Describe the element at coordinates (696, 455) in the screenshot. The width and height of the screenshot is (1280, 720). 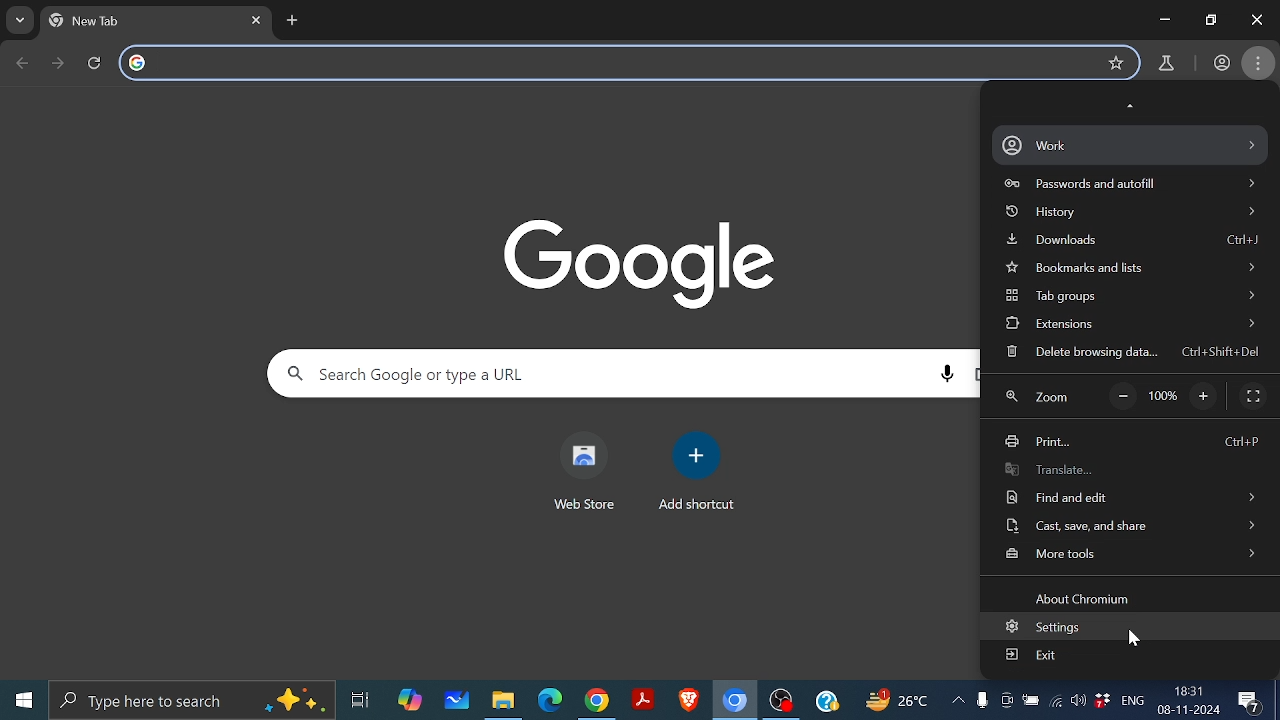
I see `Add shortcut` at that location.